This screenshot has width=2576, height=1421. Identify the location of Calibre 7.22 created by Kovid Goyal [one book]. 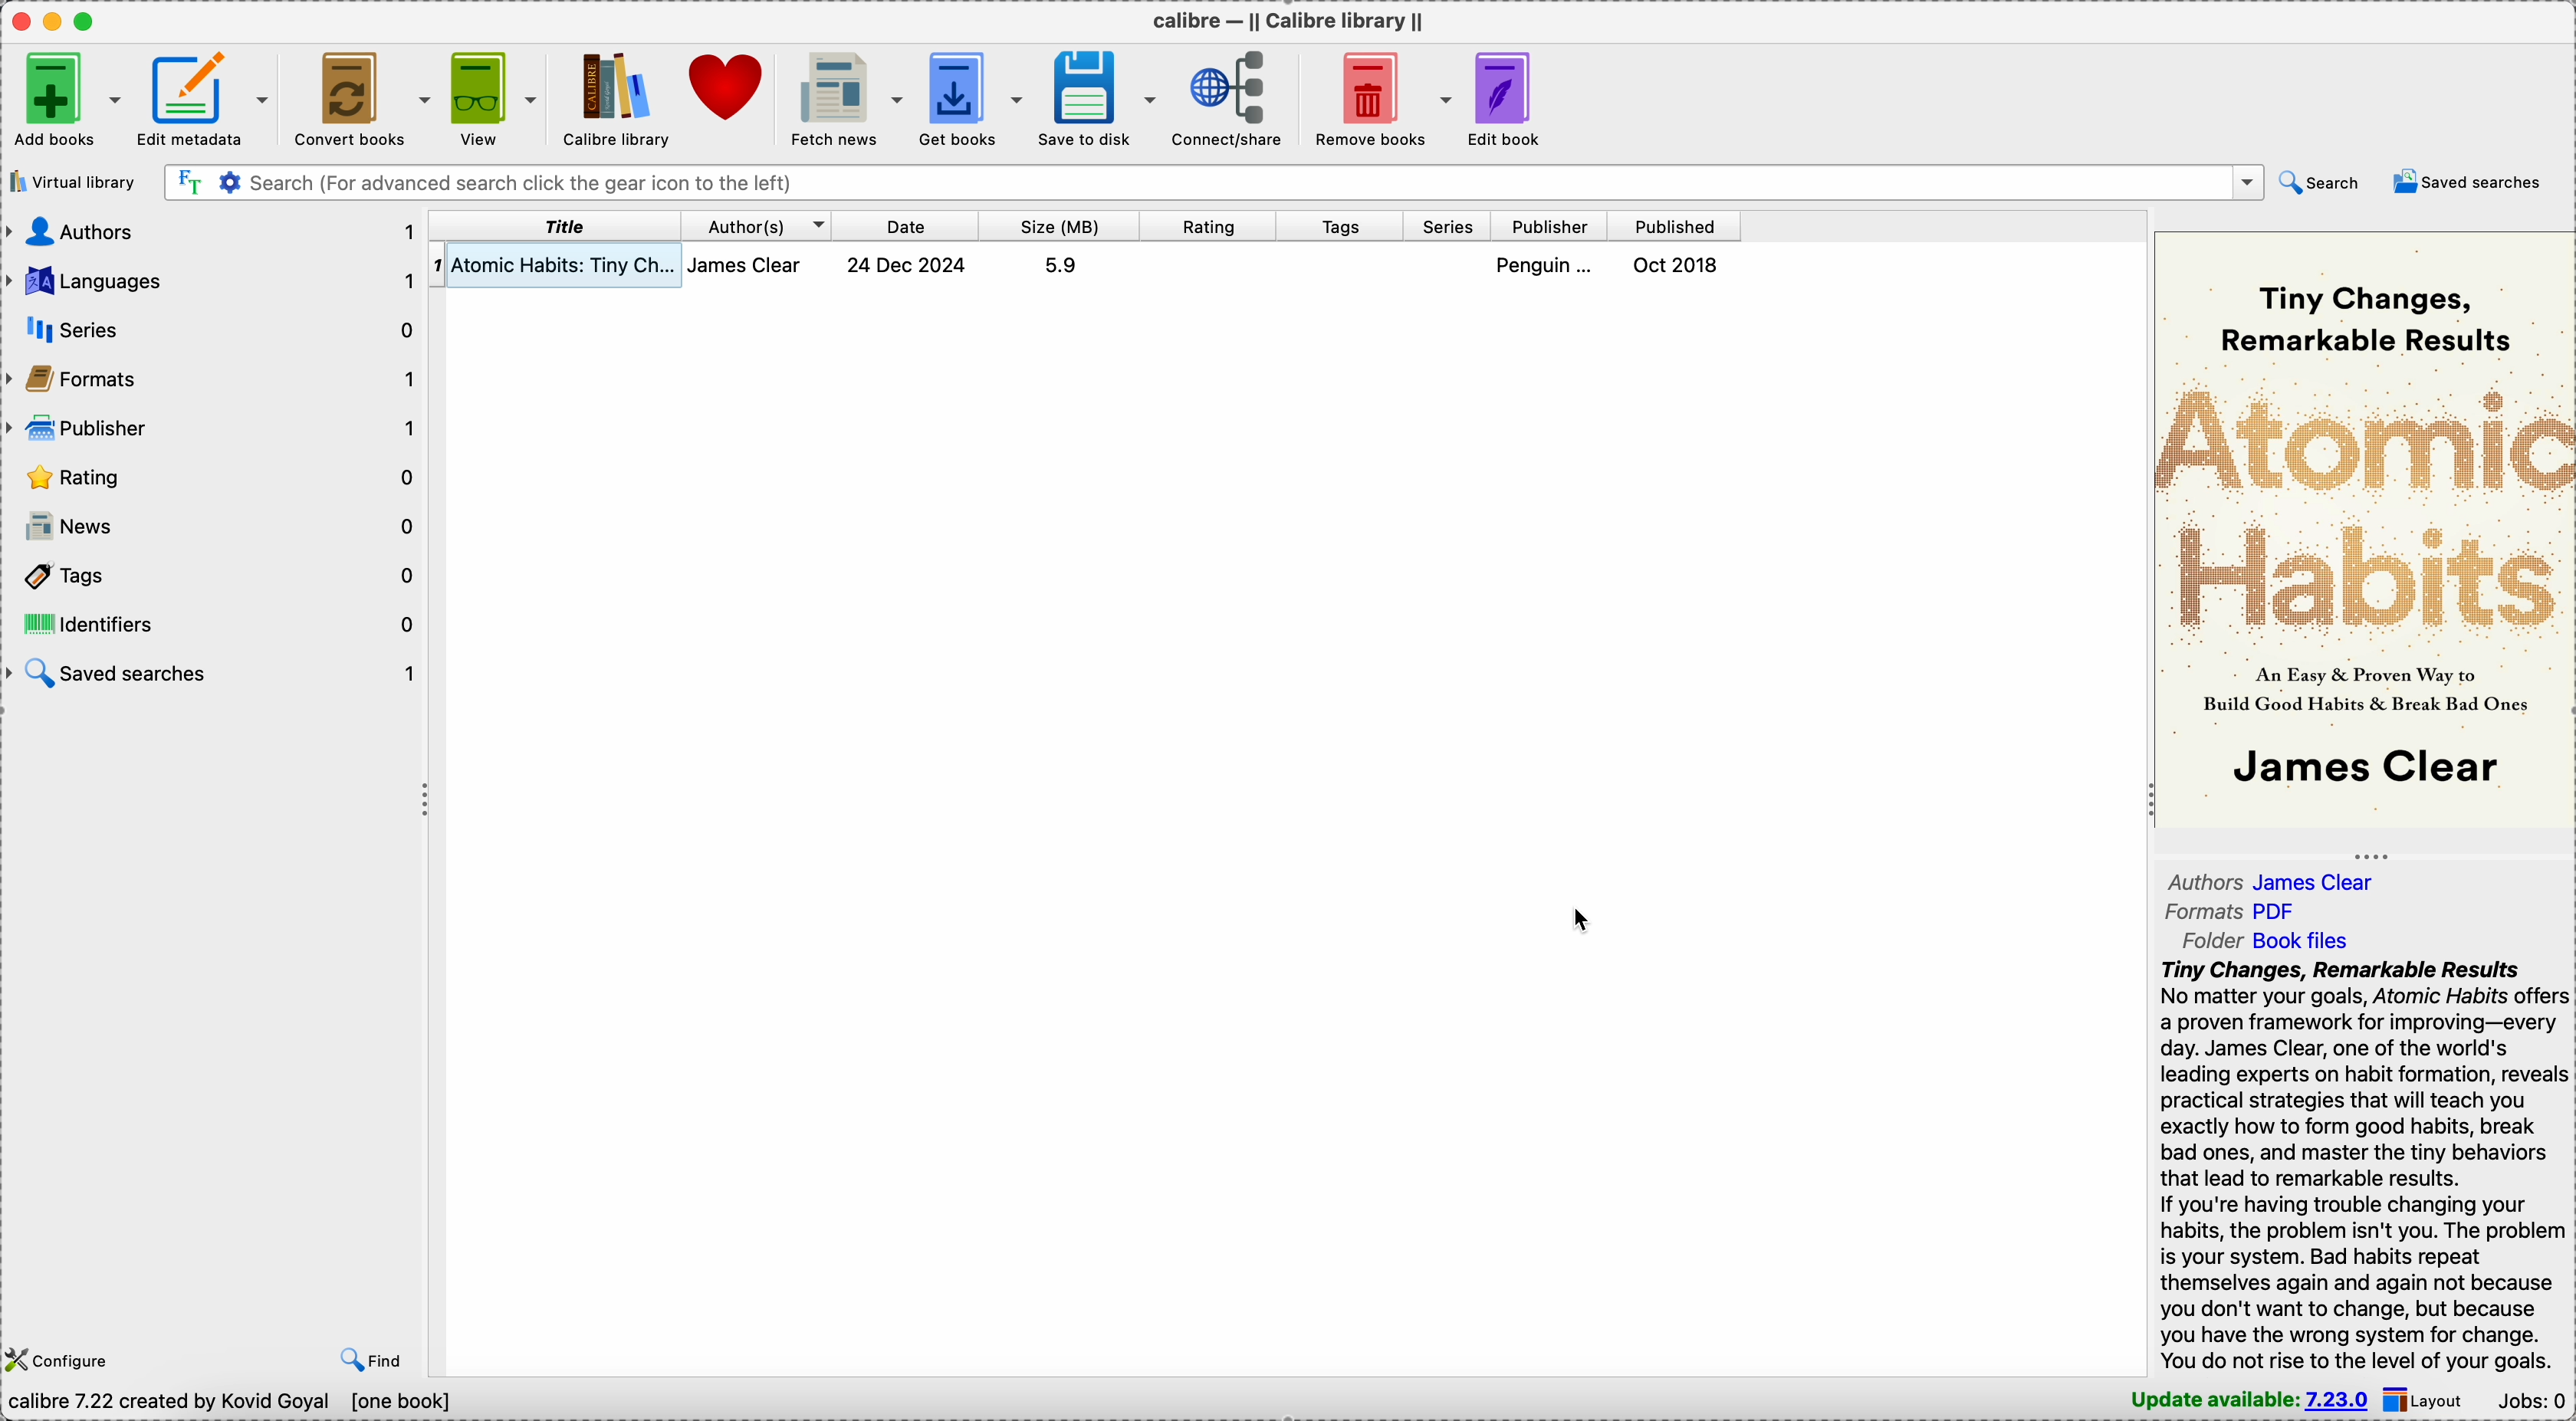
(235, 1403).